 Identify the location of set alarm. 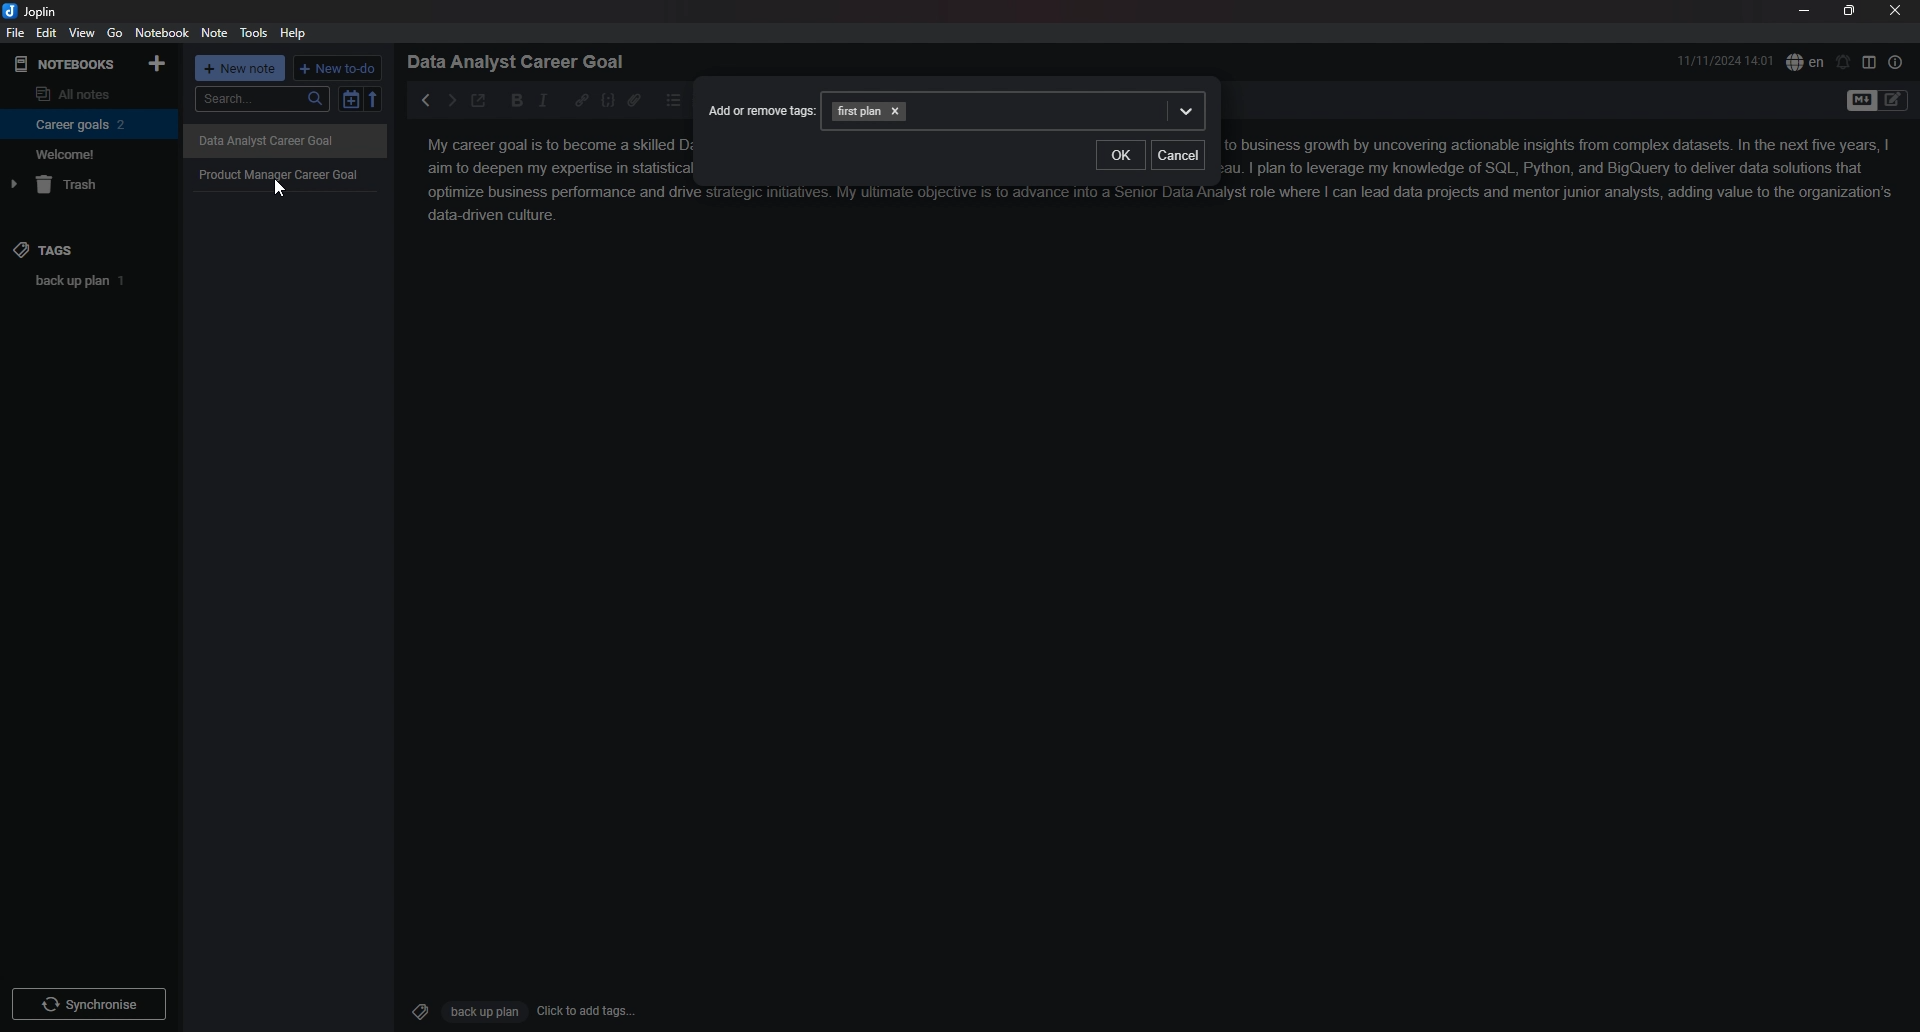
(1844, 62).